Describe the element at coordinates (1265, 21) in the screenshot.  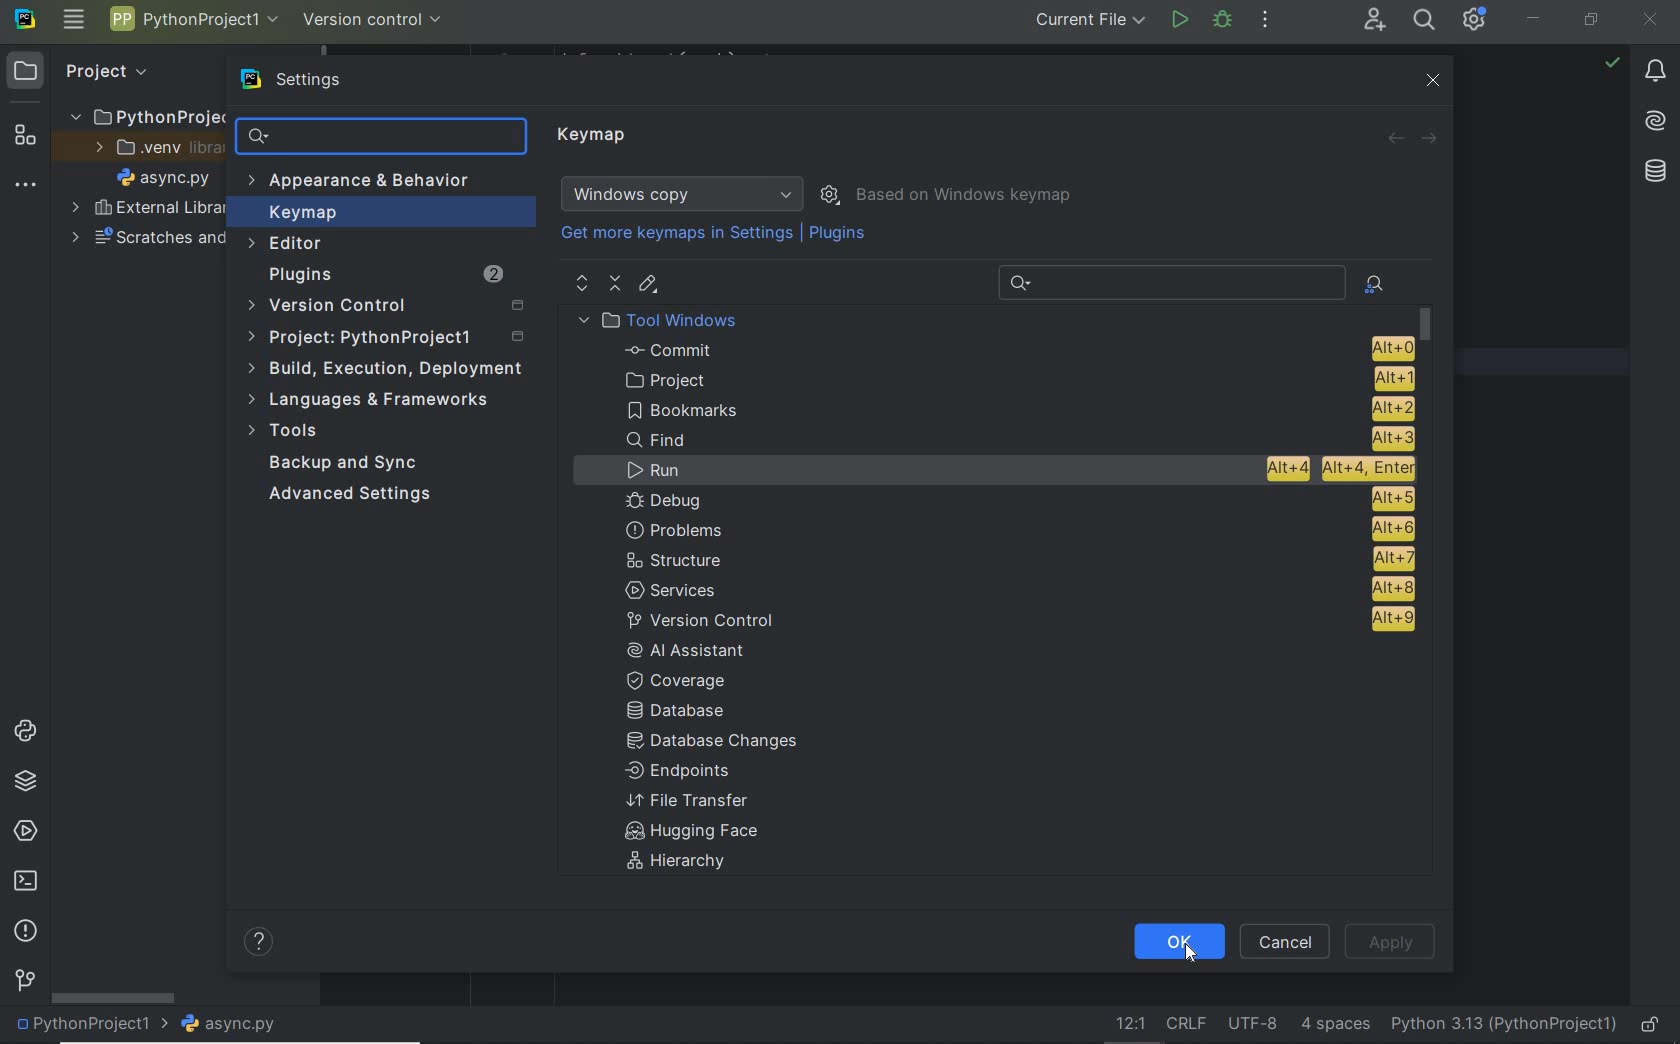
I see `more actions` at that location.